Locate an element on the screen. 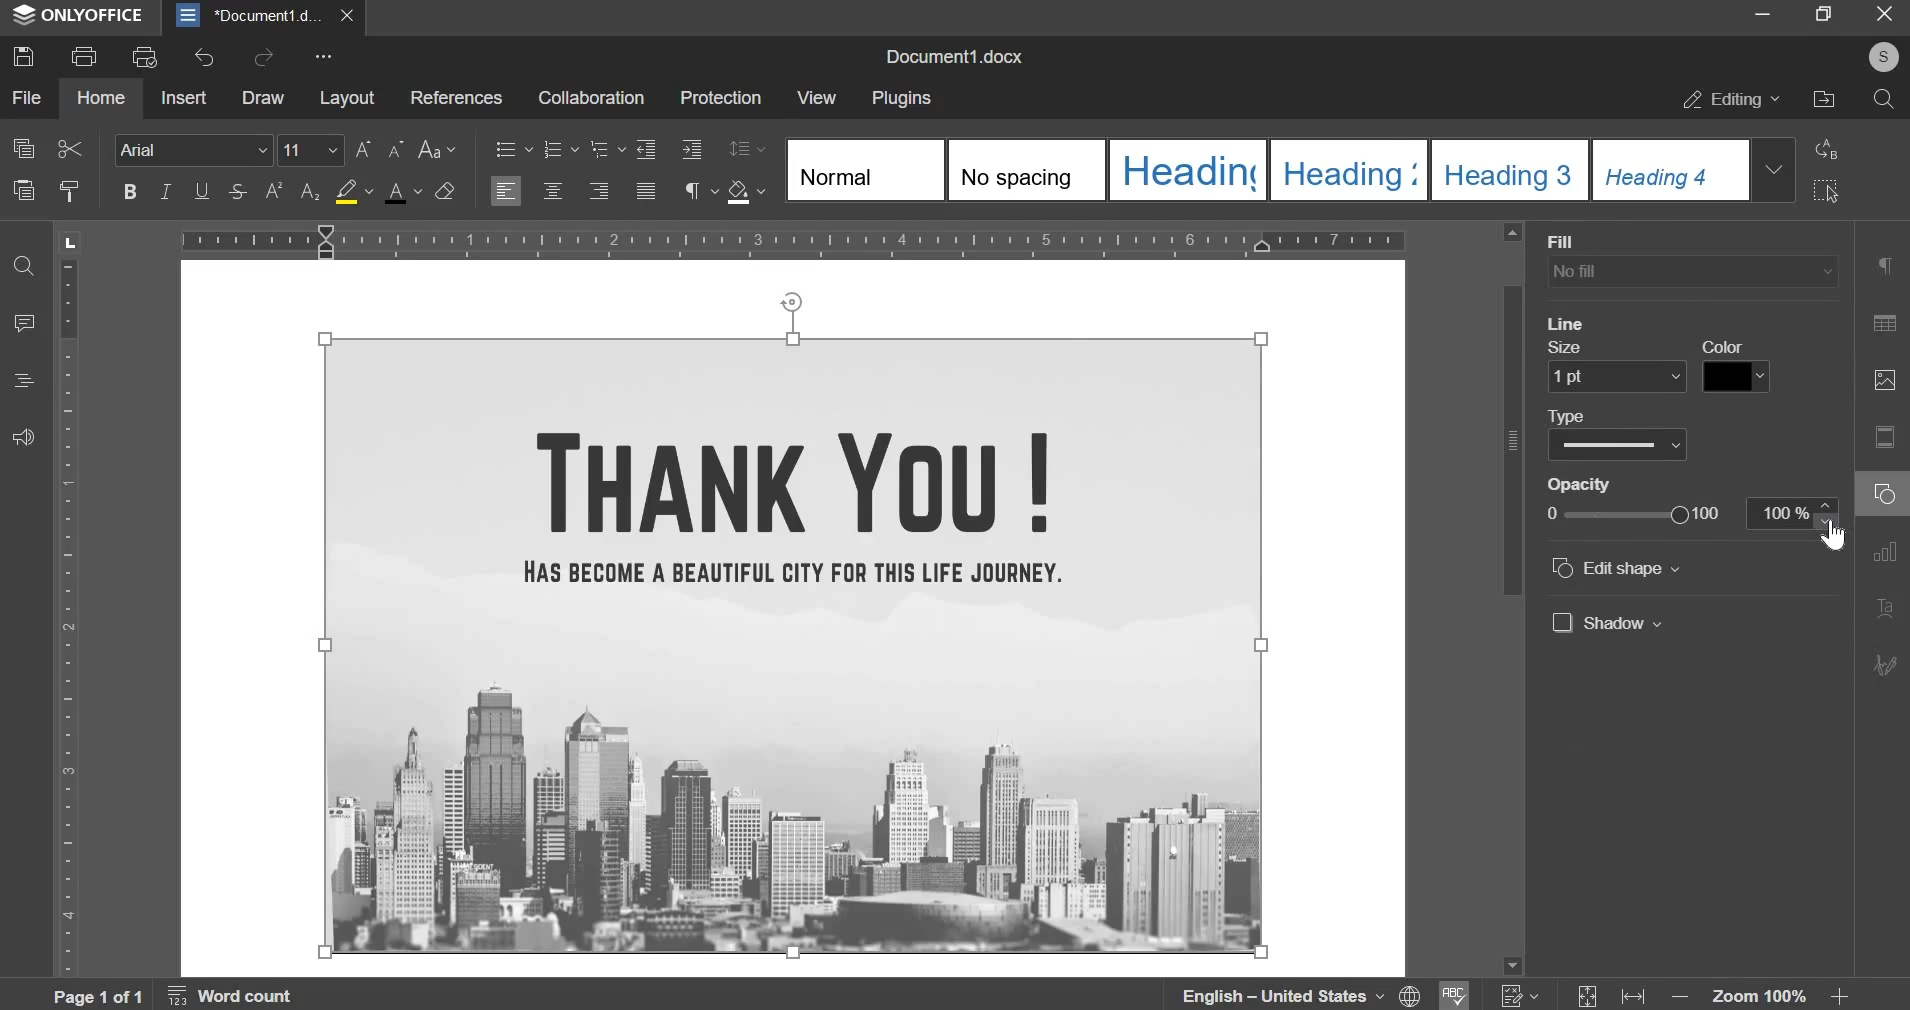 The image size is (1910, 1010). Document1.docx is located at coordinates (960, 53).